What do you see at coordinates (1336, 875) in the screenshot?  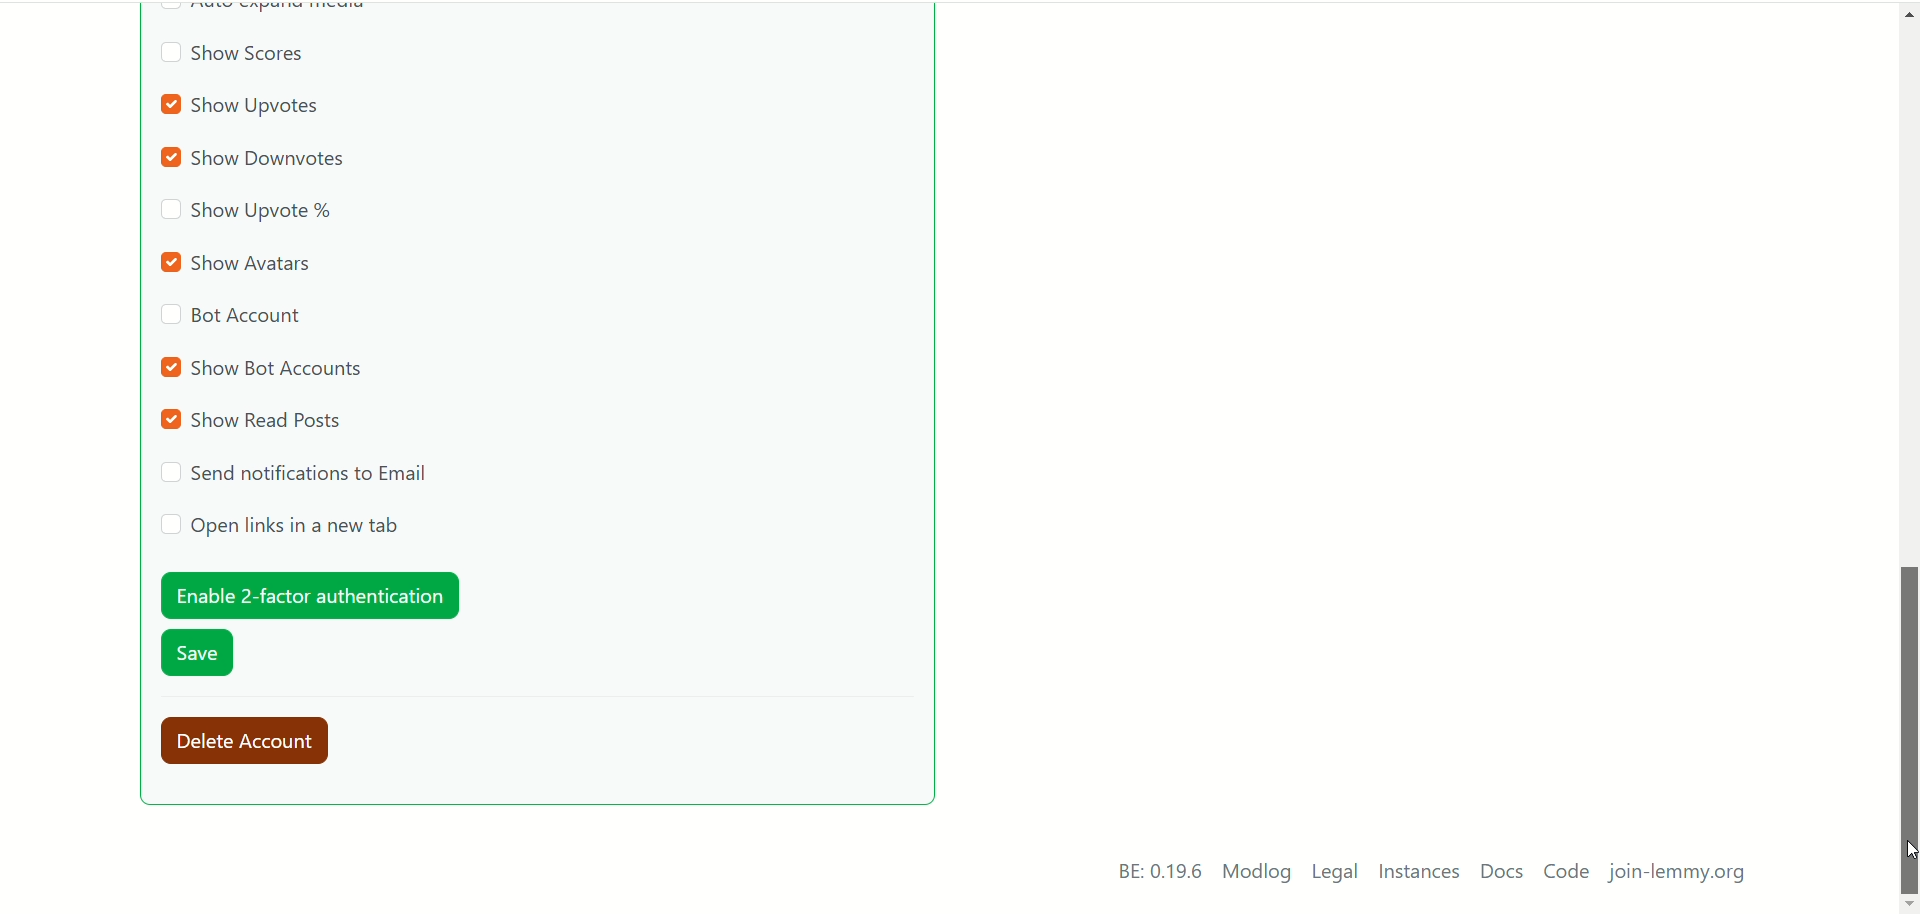 I see `legal` at bounding box center [1336, 875].